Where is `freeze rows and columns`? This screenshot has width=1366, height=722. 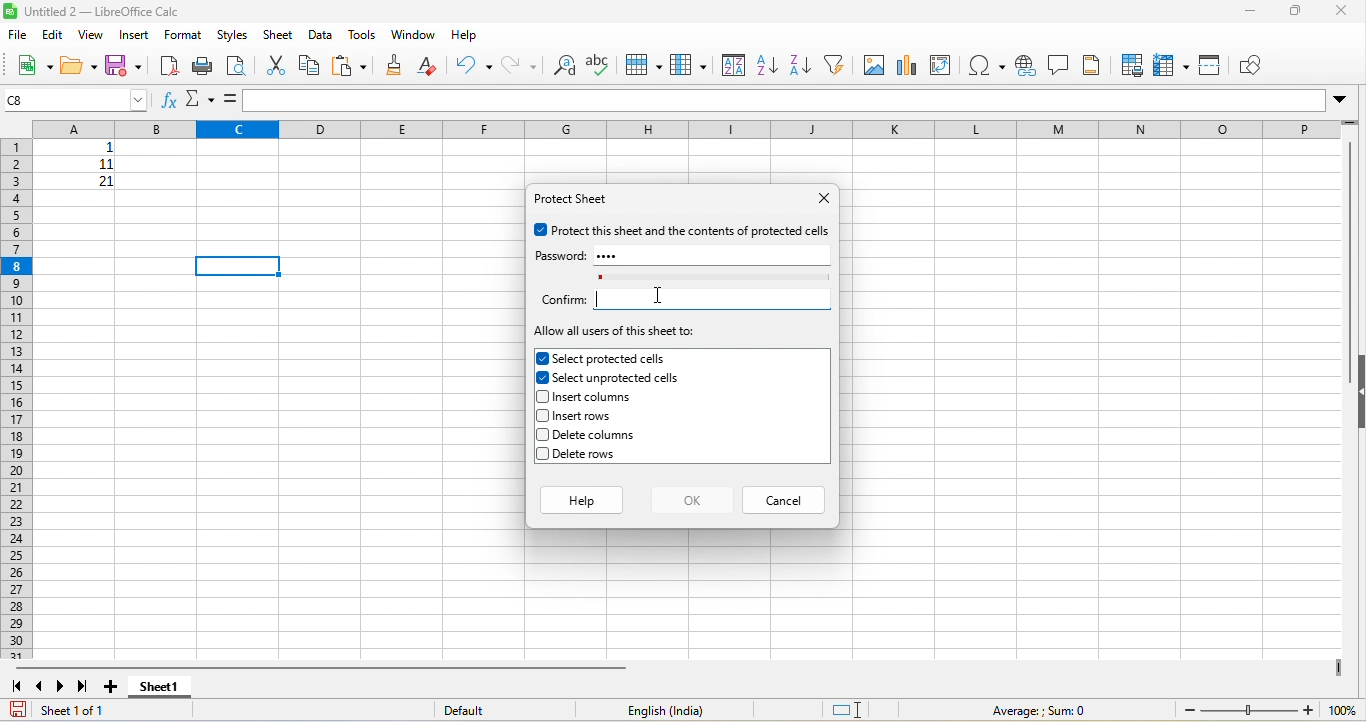
freeze rows and columns is located at coordinates (1170, 65).